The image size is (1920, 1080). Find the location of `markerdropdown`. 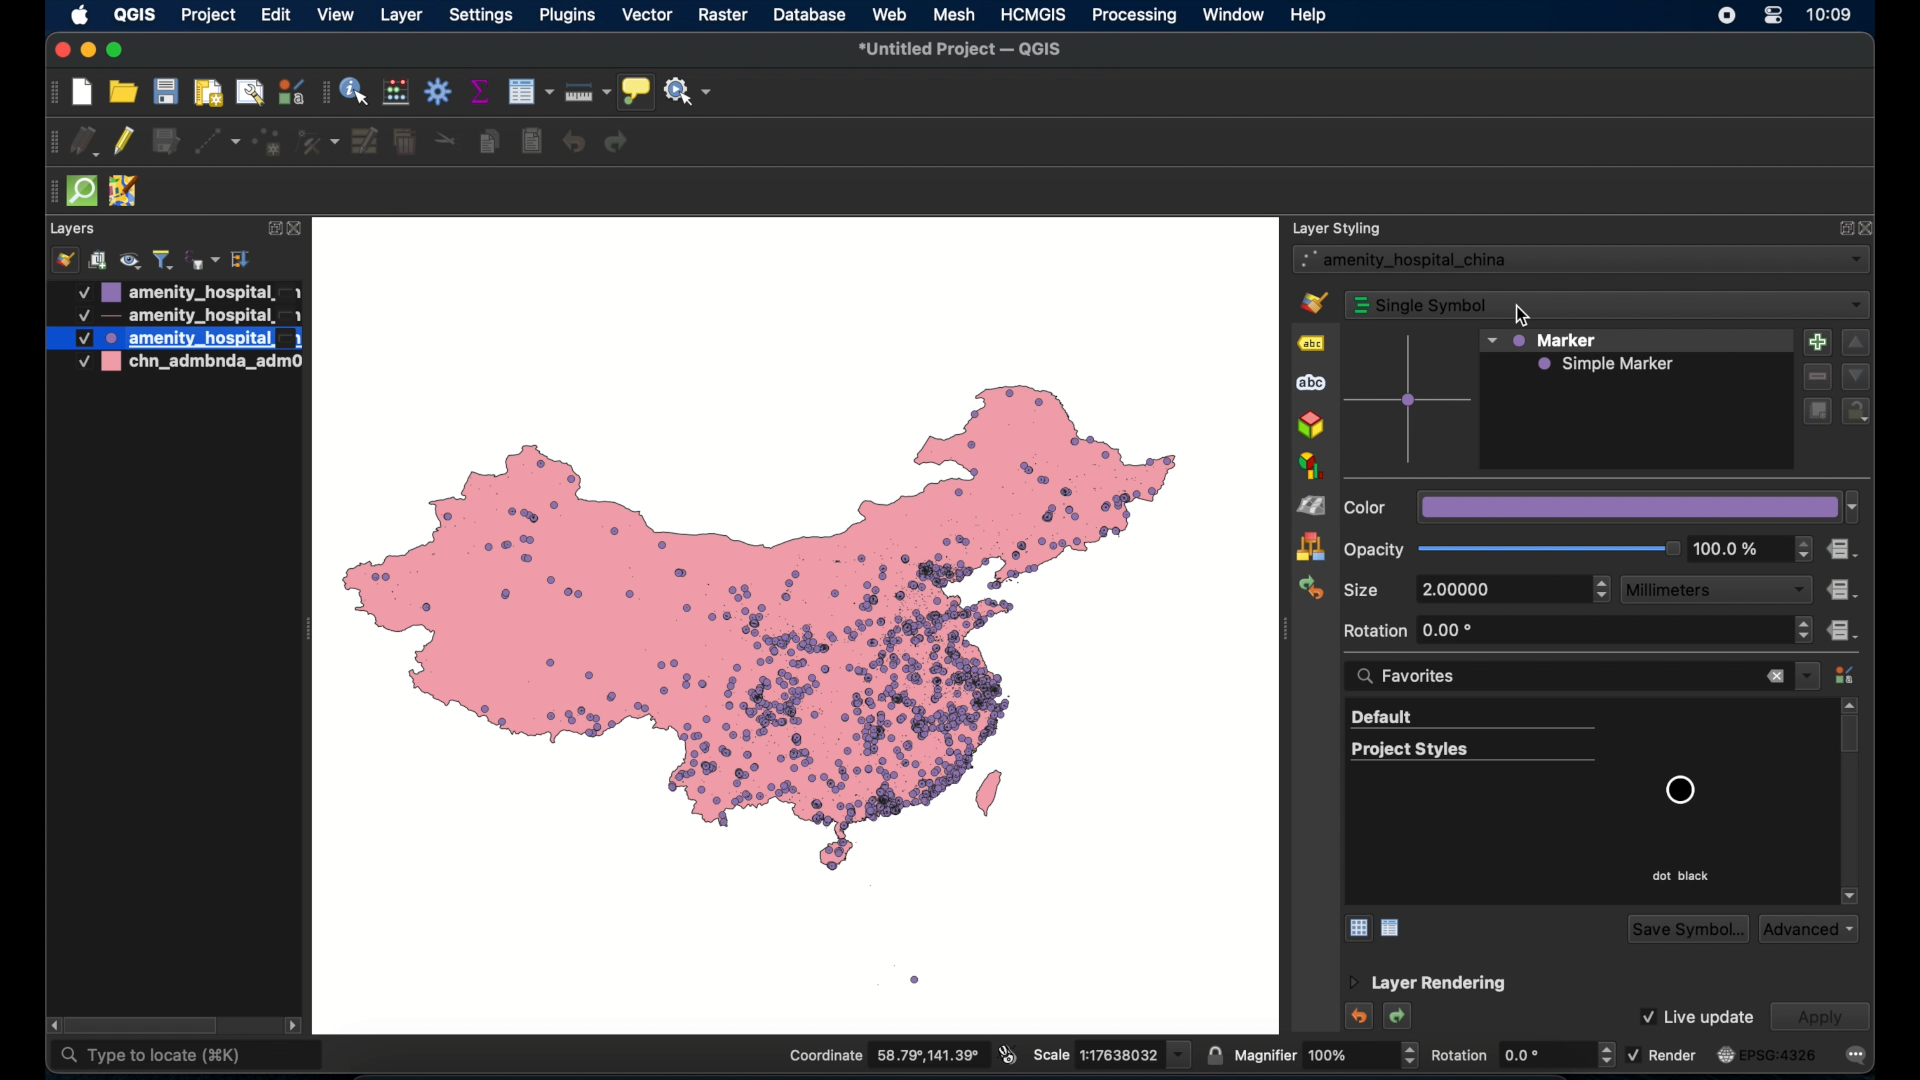

markerdropdown is located at coordinates (1543, 340).